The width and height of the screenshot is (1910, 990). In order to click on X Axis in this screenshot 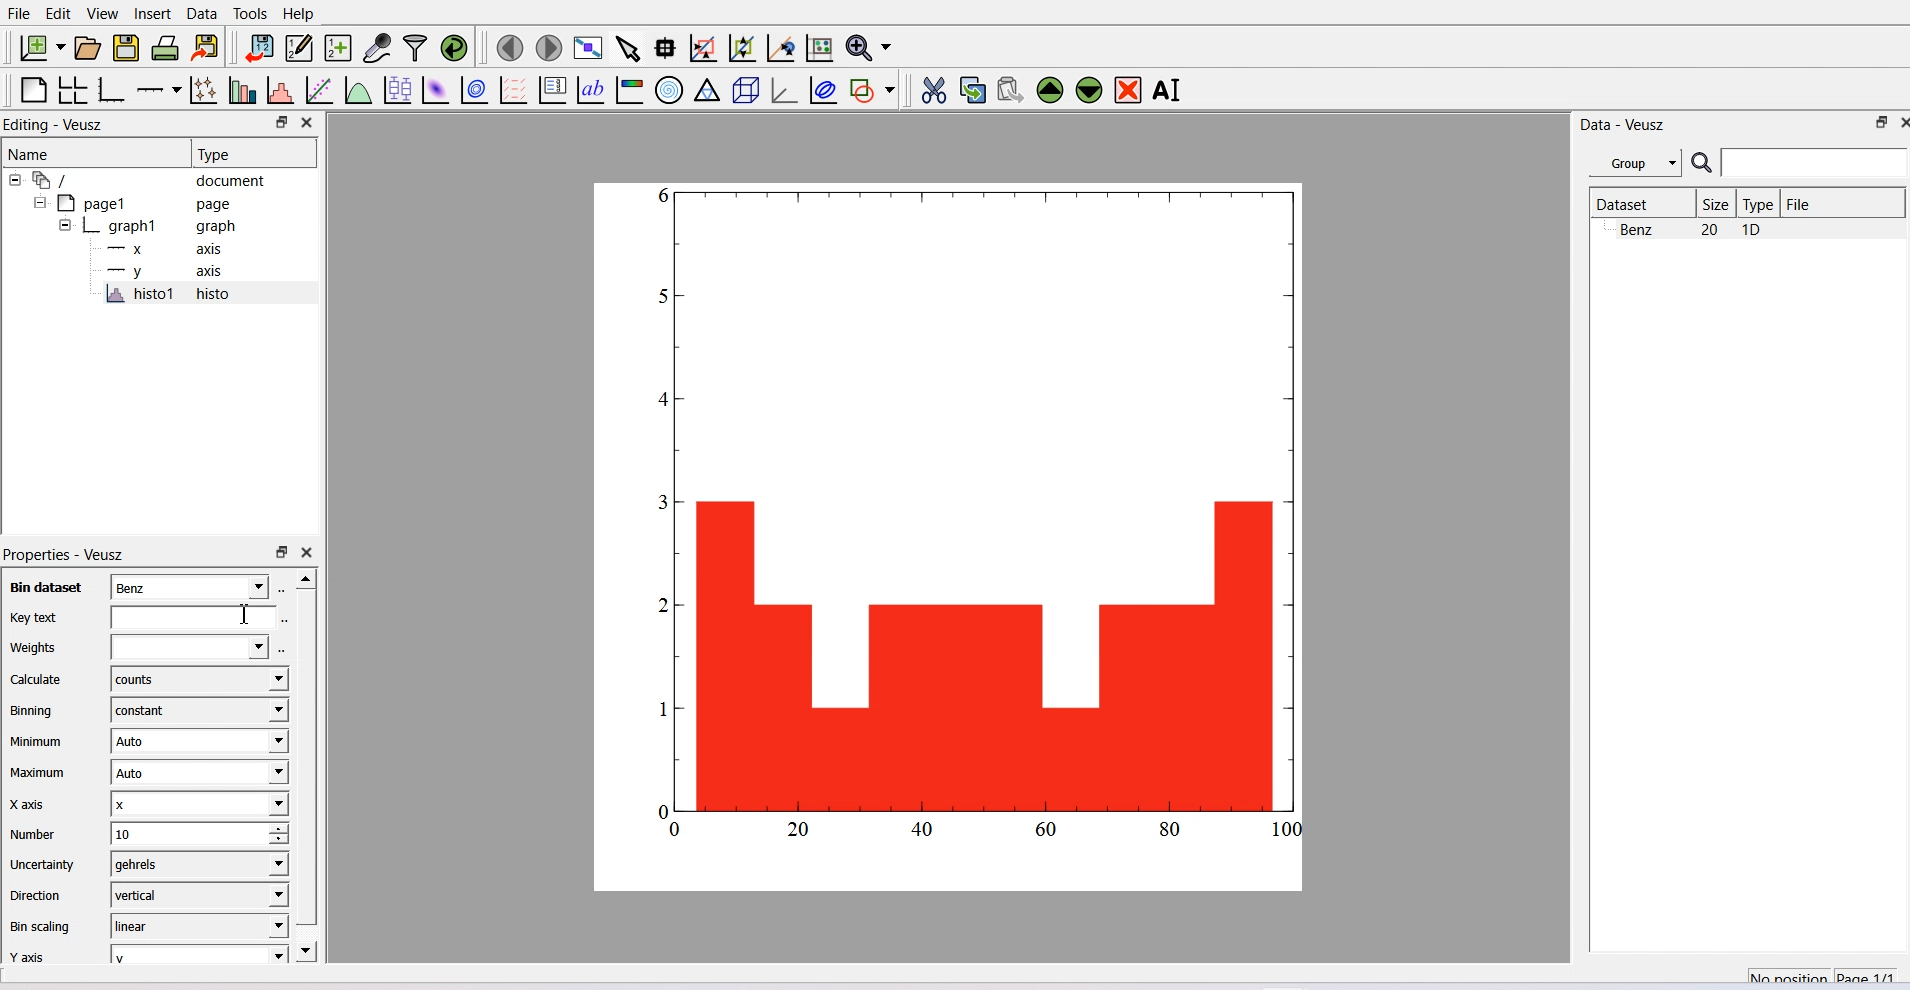, I will do `click(170, 249)`.